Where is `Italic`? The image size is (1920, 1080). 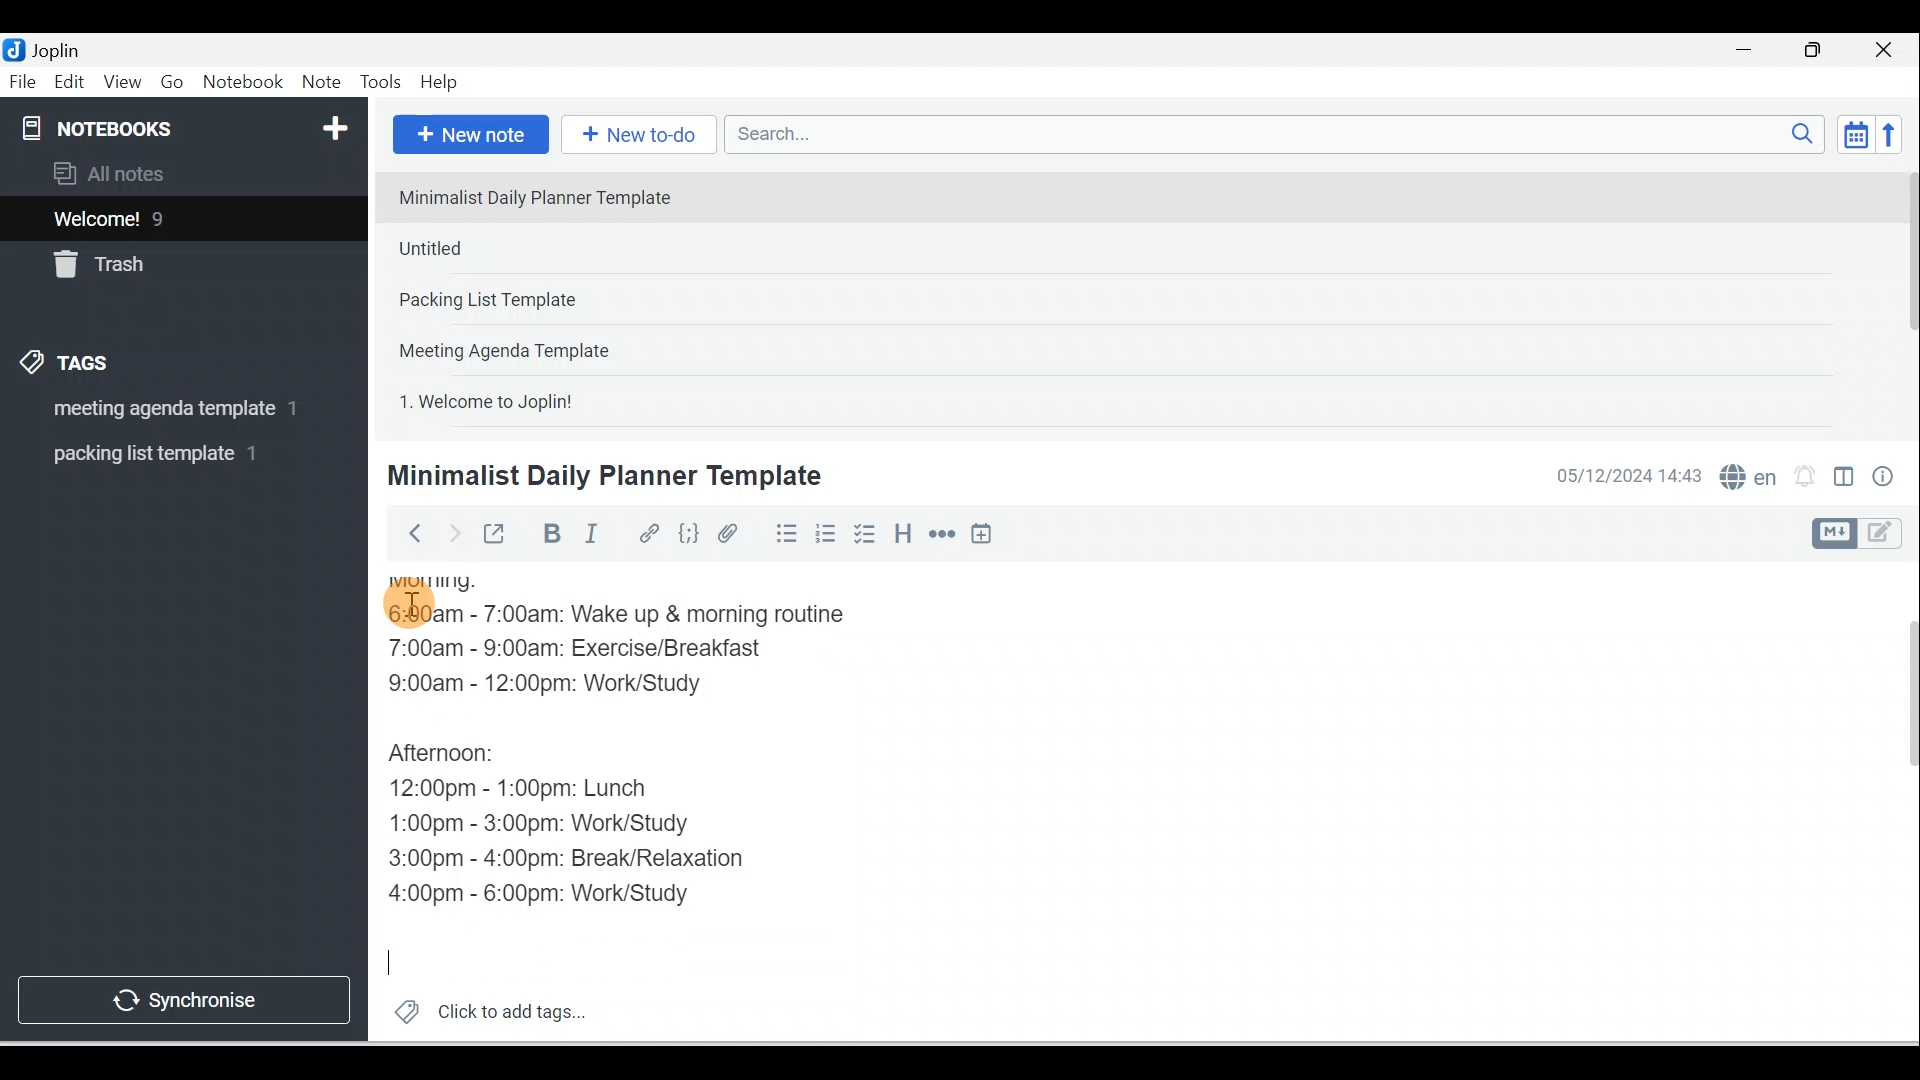
Italic is located at coordinates (595, 537).